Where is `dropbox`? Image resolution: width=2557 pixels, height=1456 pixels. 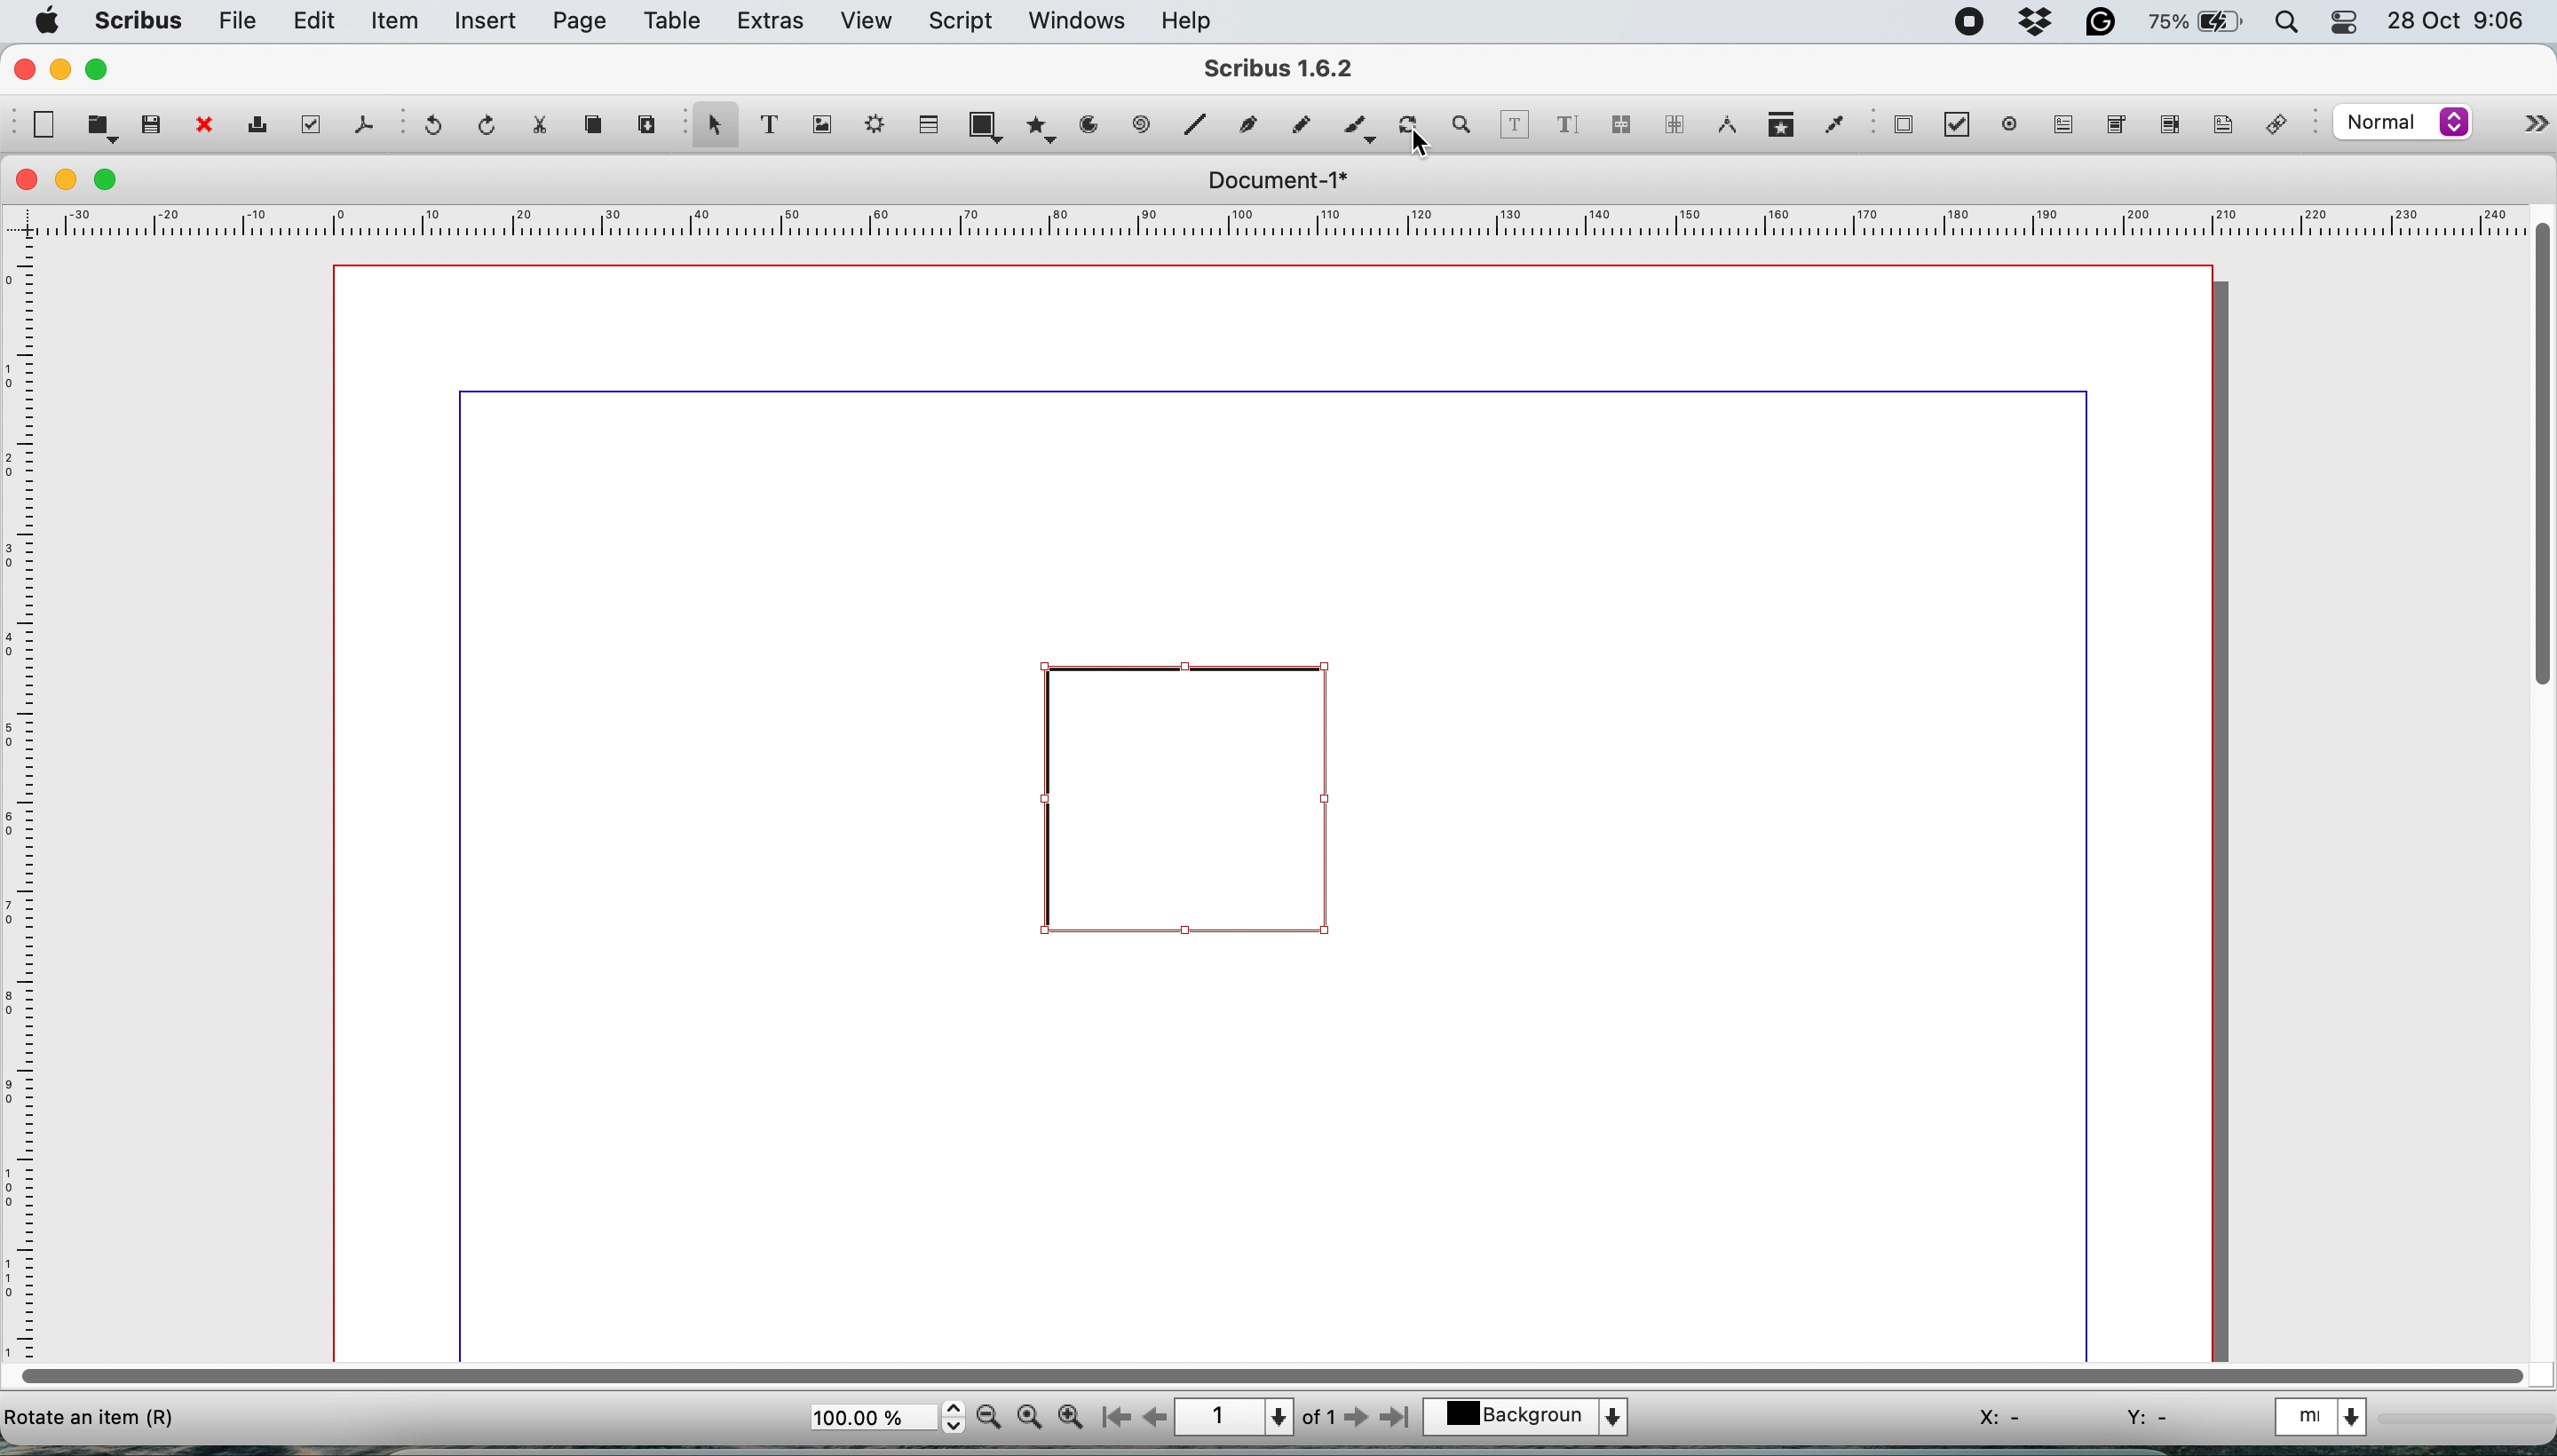
dropbox is located at coordinates (2038, 23).